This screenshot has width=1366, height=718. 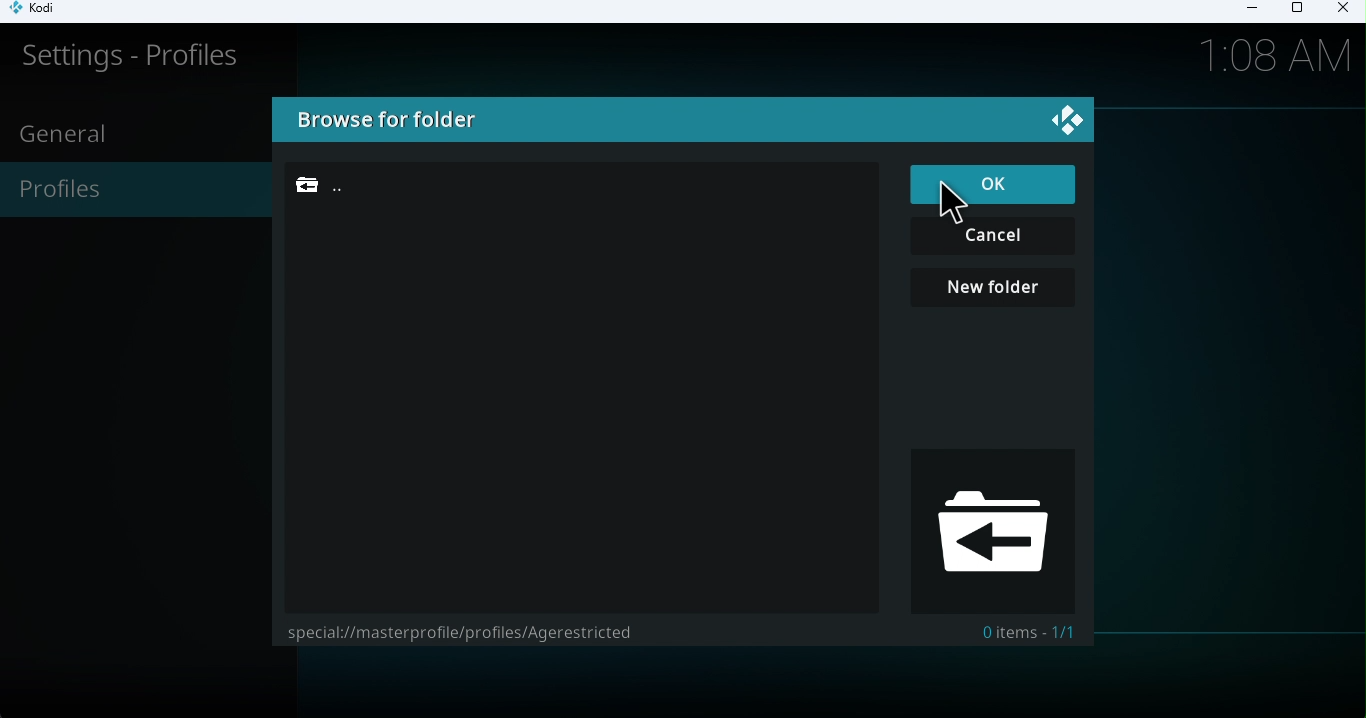 I want to click on Browse folder, so click(x=985, y=525).